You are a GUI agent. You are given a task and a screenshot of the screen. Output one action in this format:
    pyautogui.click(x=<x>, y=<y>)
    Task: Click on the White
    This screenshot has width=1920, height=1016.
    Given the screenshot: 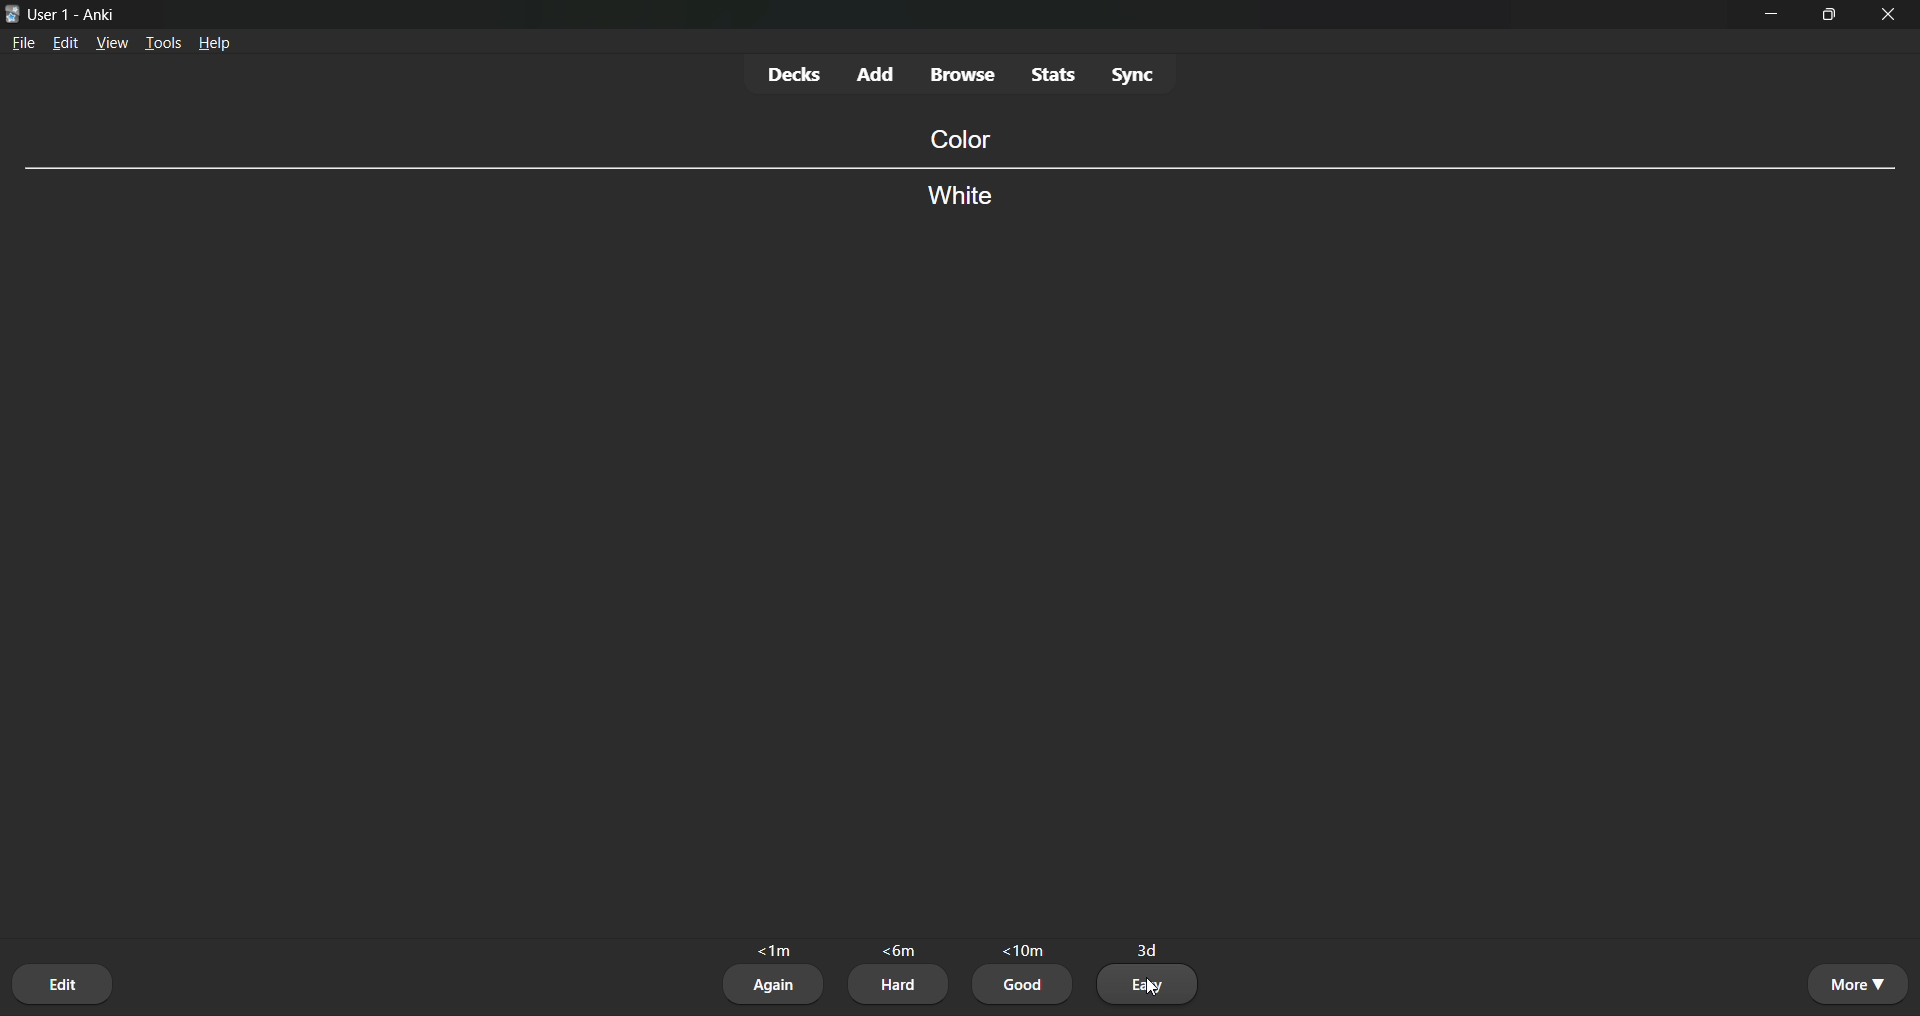 What is the action you would take?
    pyautogui.click(x=966, y=201)
    